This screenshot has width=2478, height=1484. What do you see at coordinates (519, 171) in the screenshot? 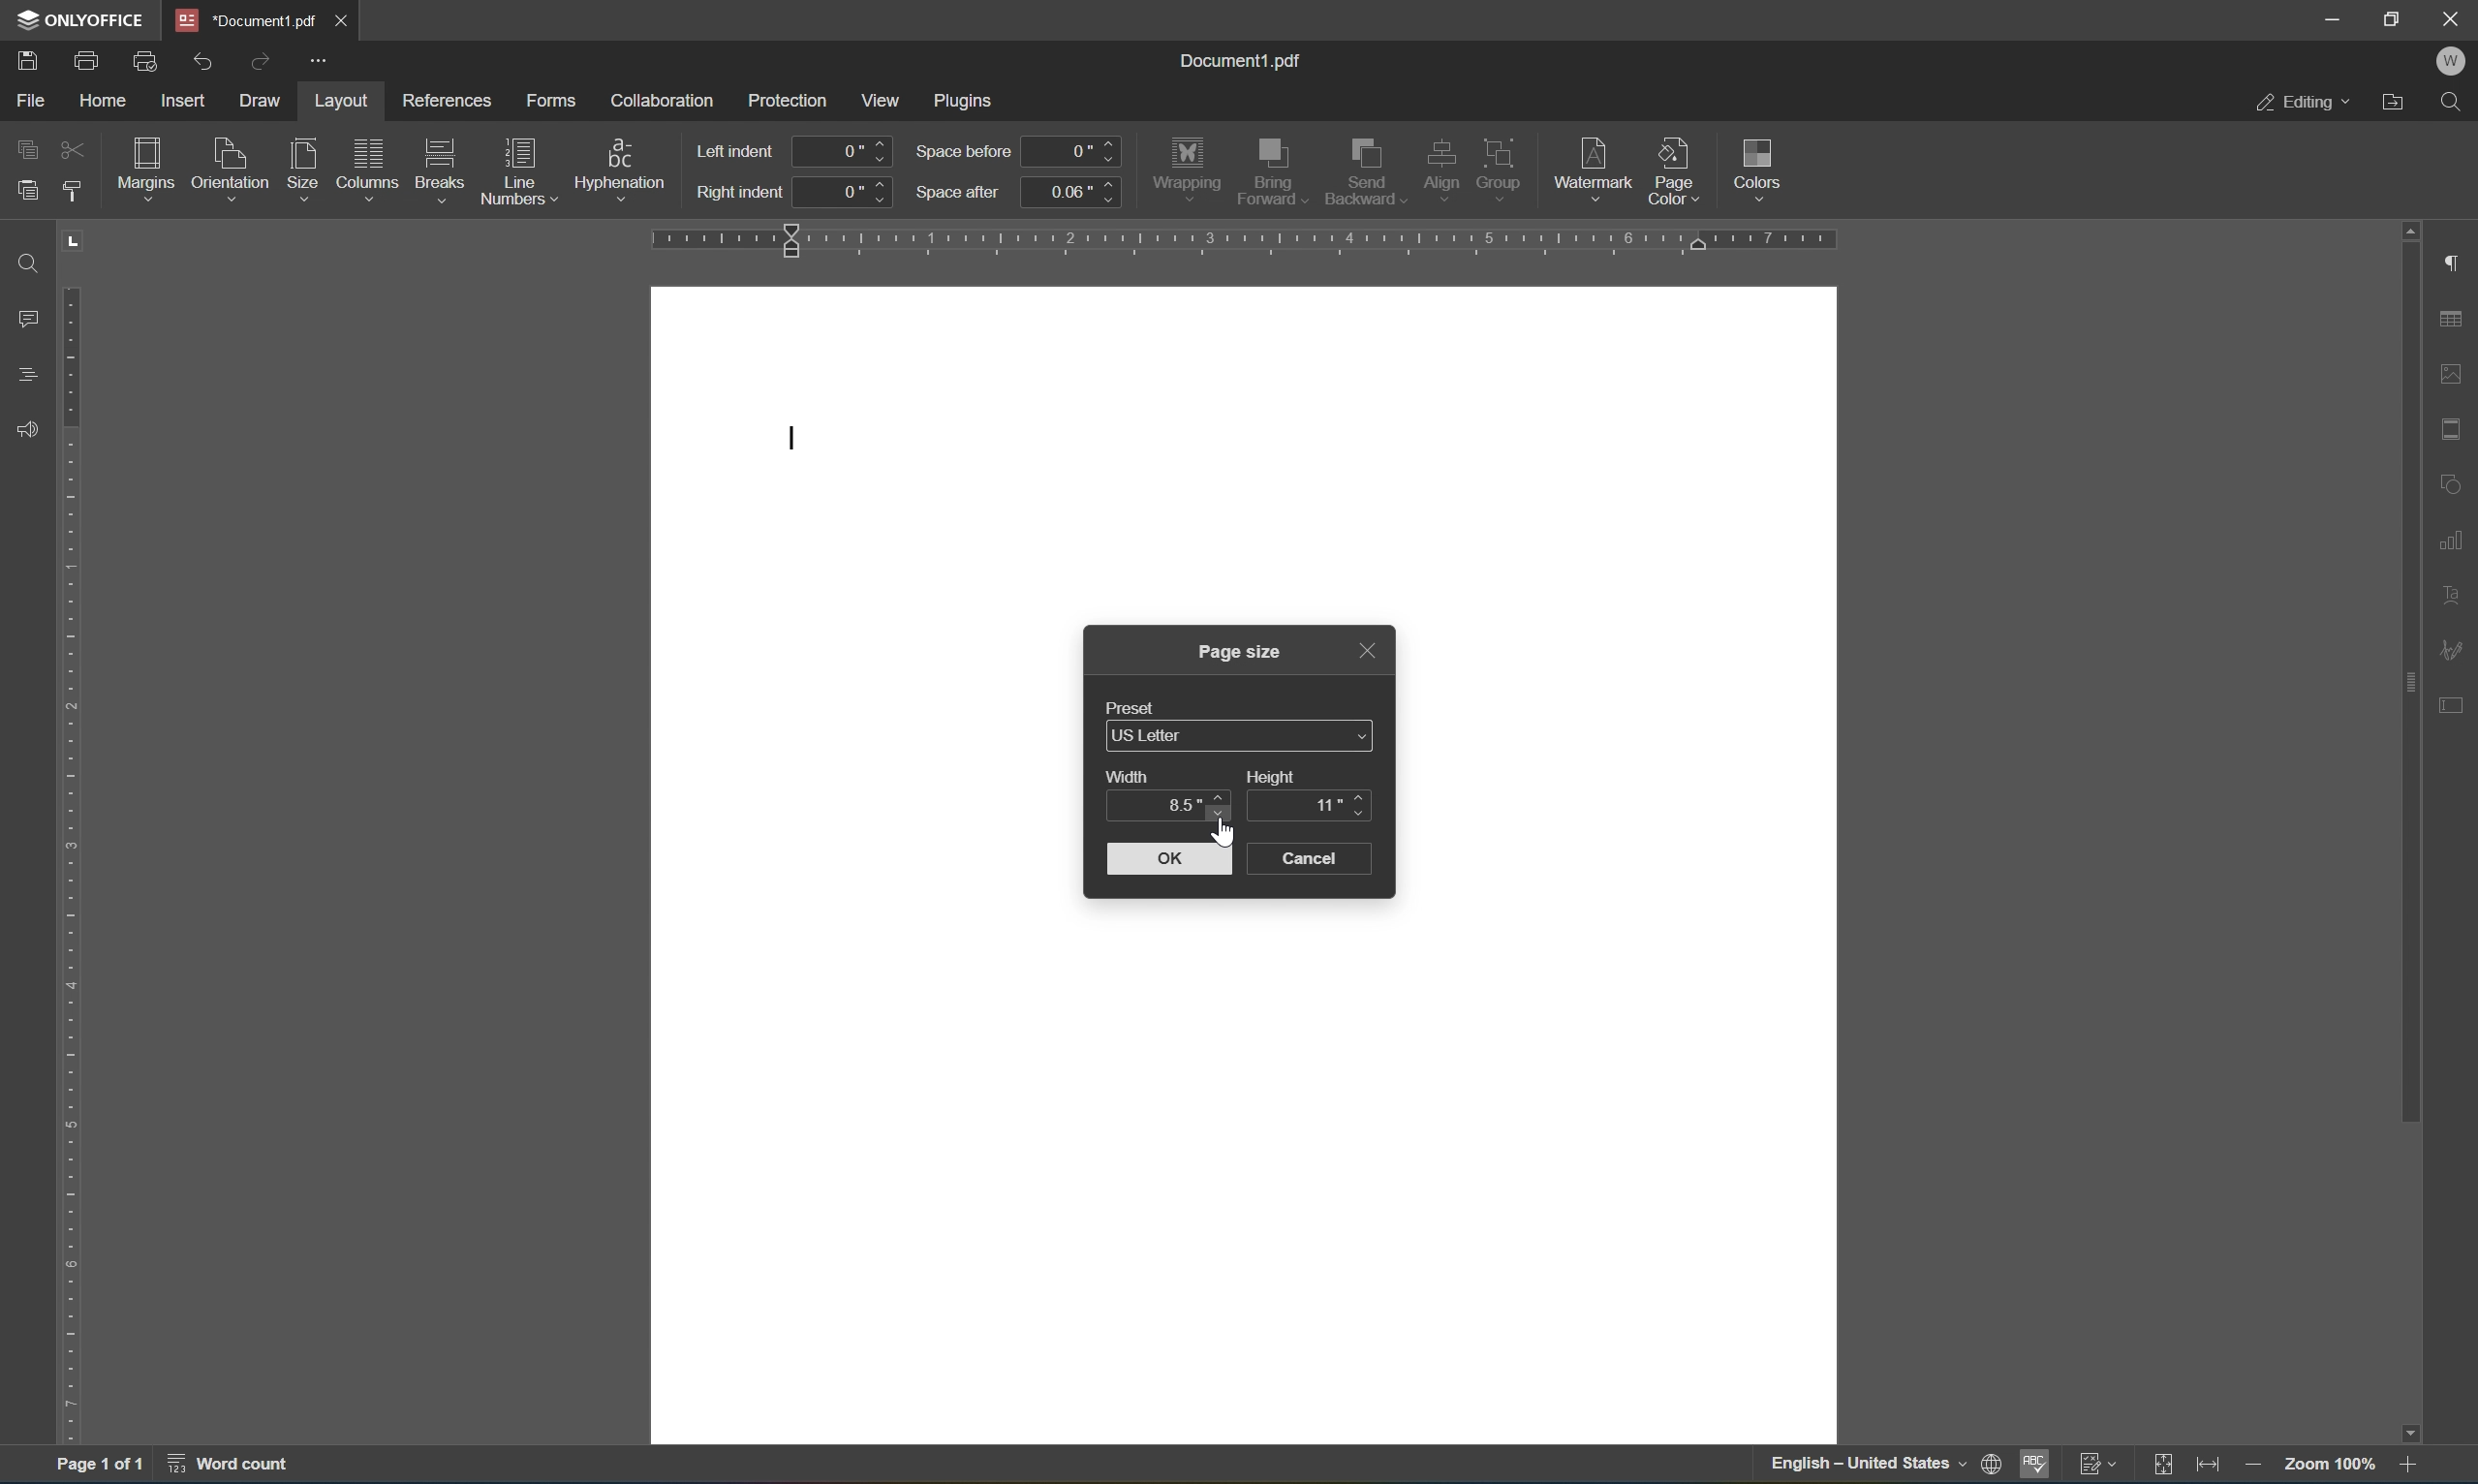
I see `line numbers` at bounding box center [519, 171].